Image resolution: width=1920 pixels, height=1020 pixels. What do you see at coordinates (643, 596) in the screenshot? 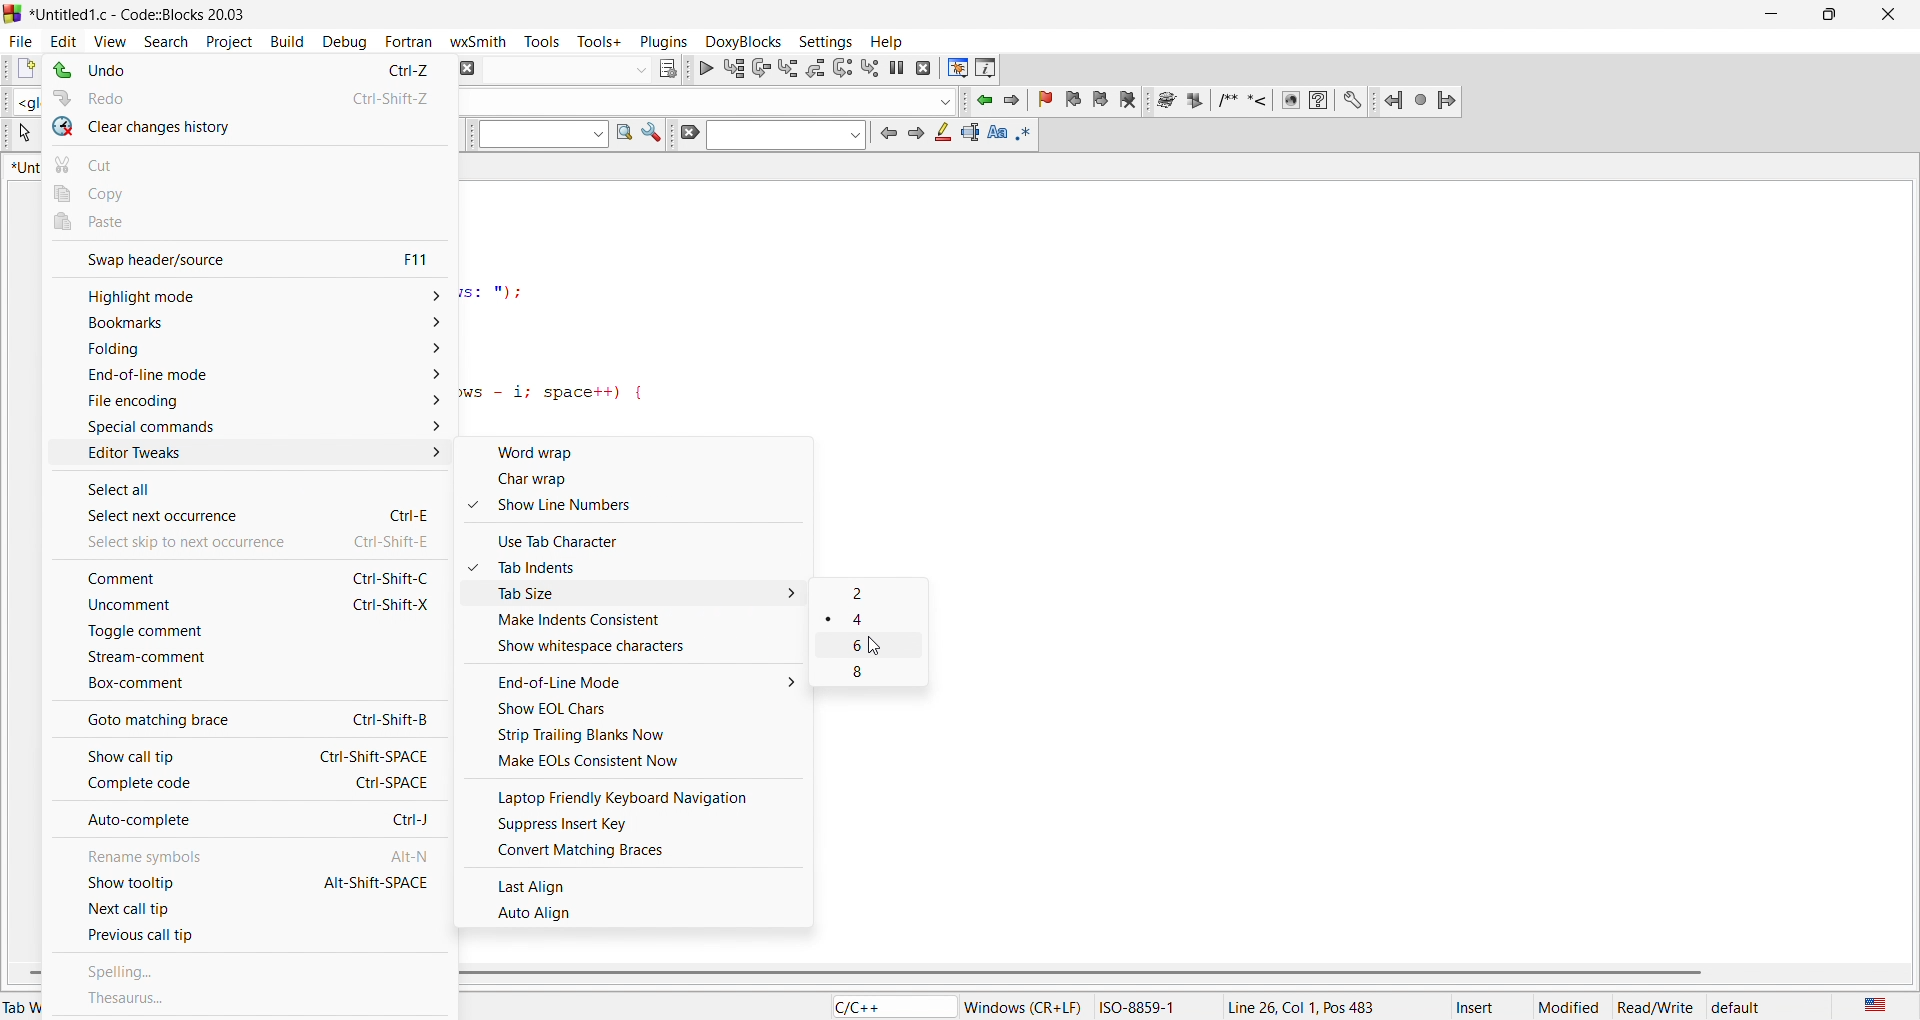
I see `tab size ` at bounding box center [643, 596].